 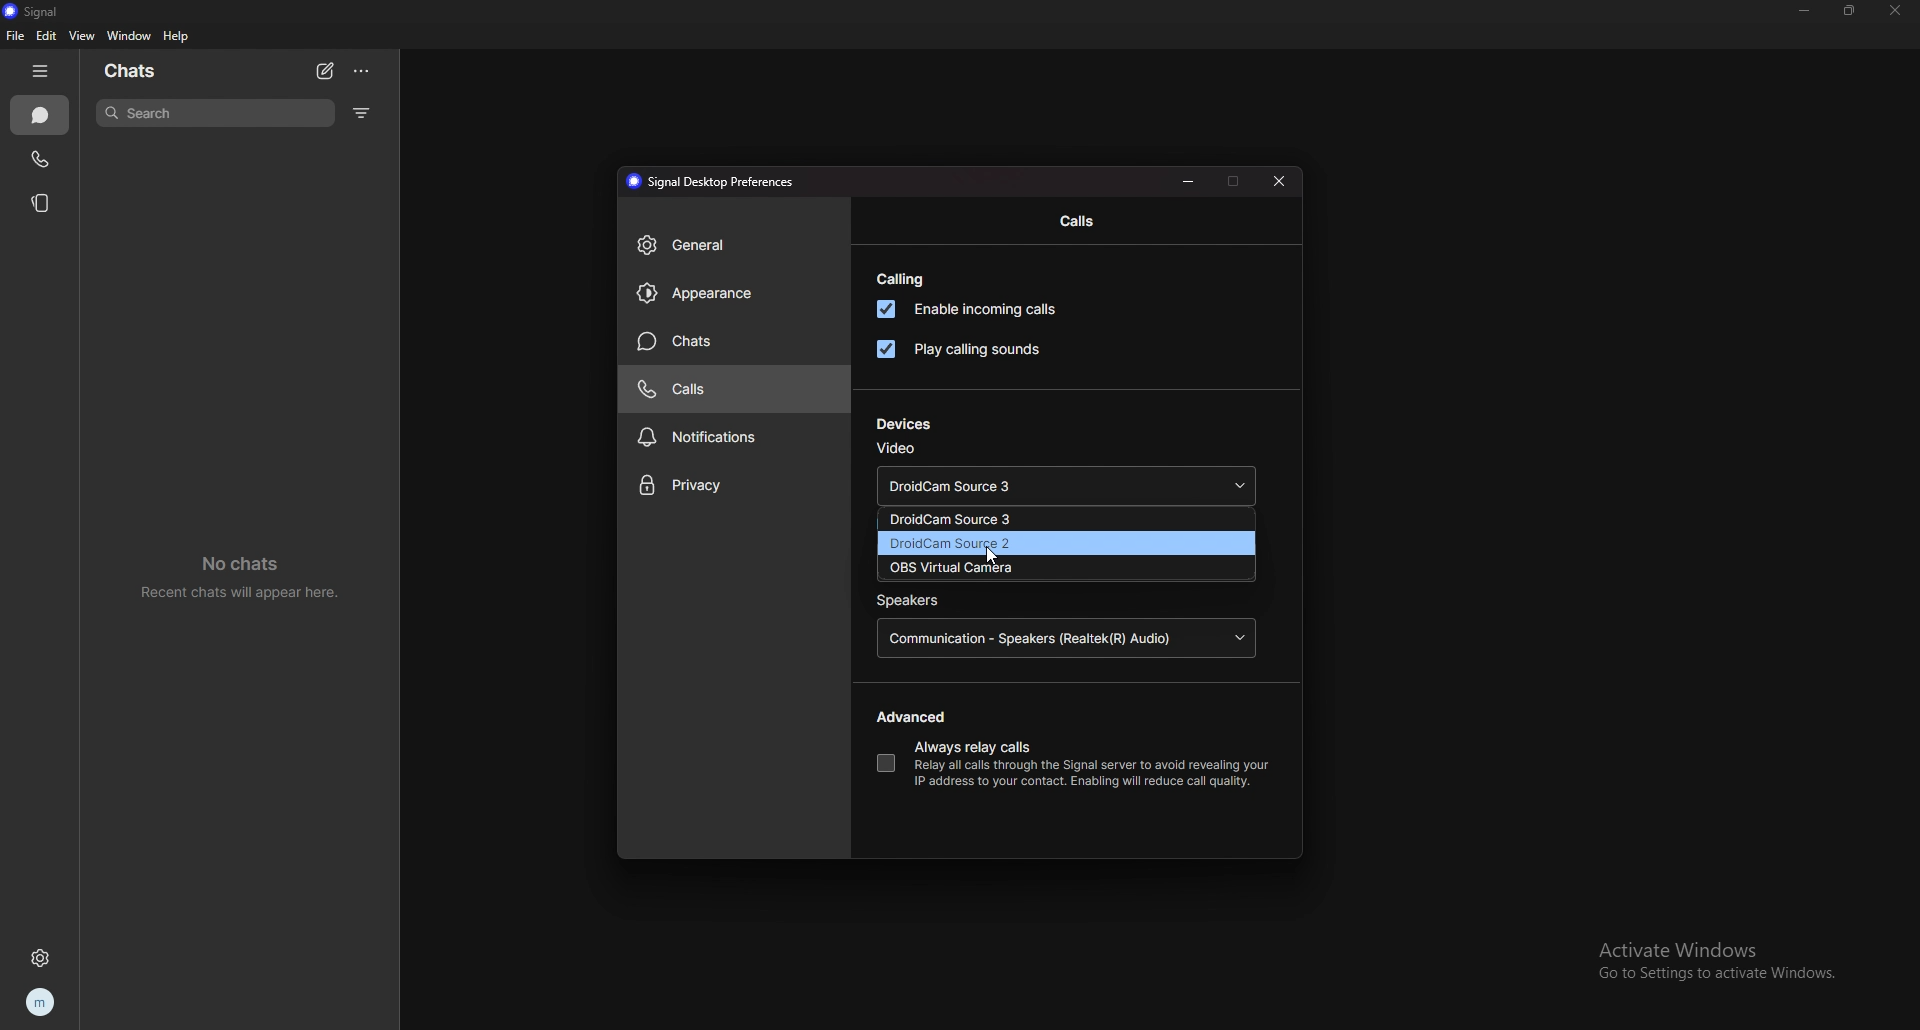 I want to click on settings, so click(x=44, y=957).